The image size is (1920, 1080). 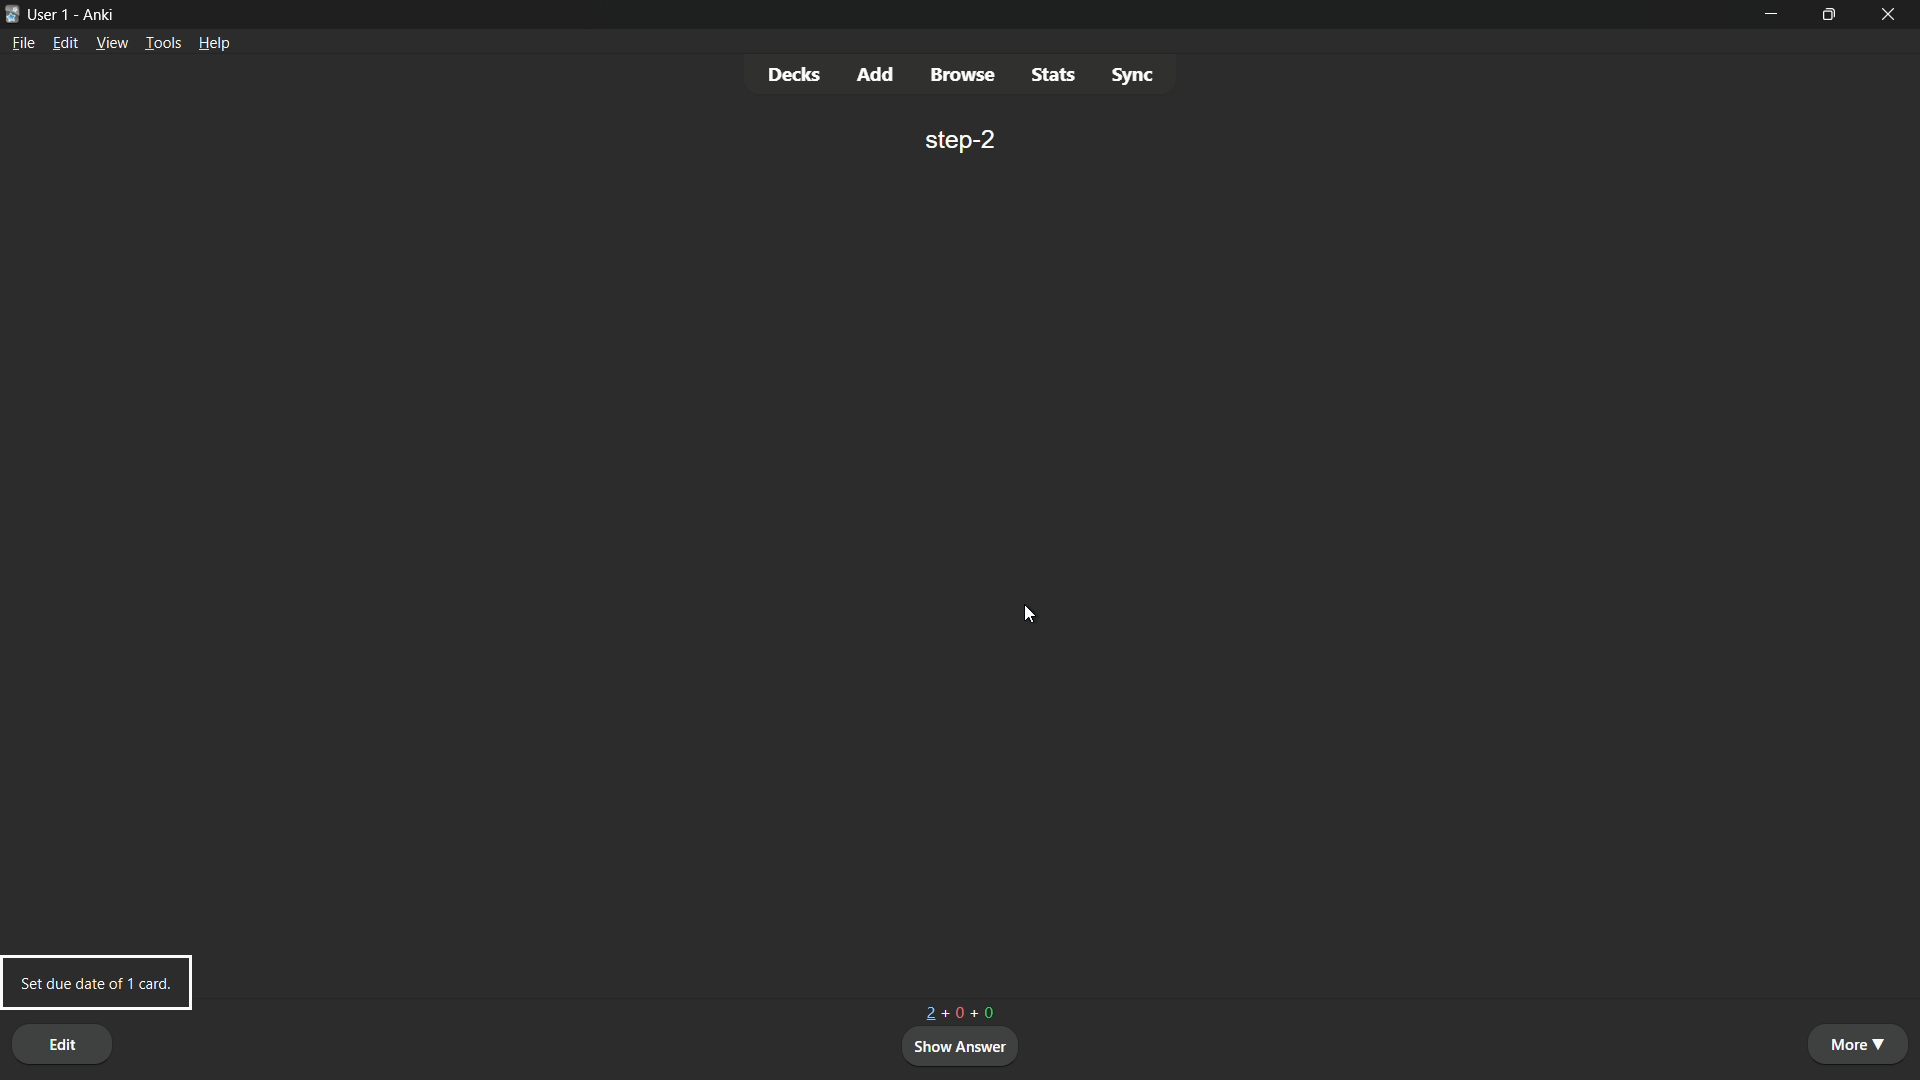 What do you see at coordinates (793, 73) in the screenshot?
I see `decks` at bounding box center [793, 73].